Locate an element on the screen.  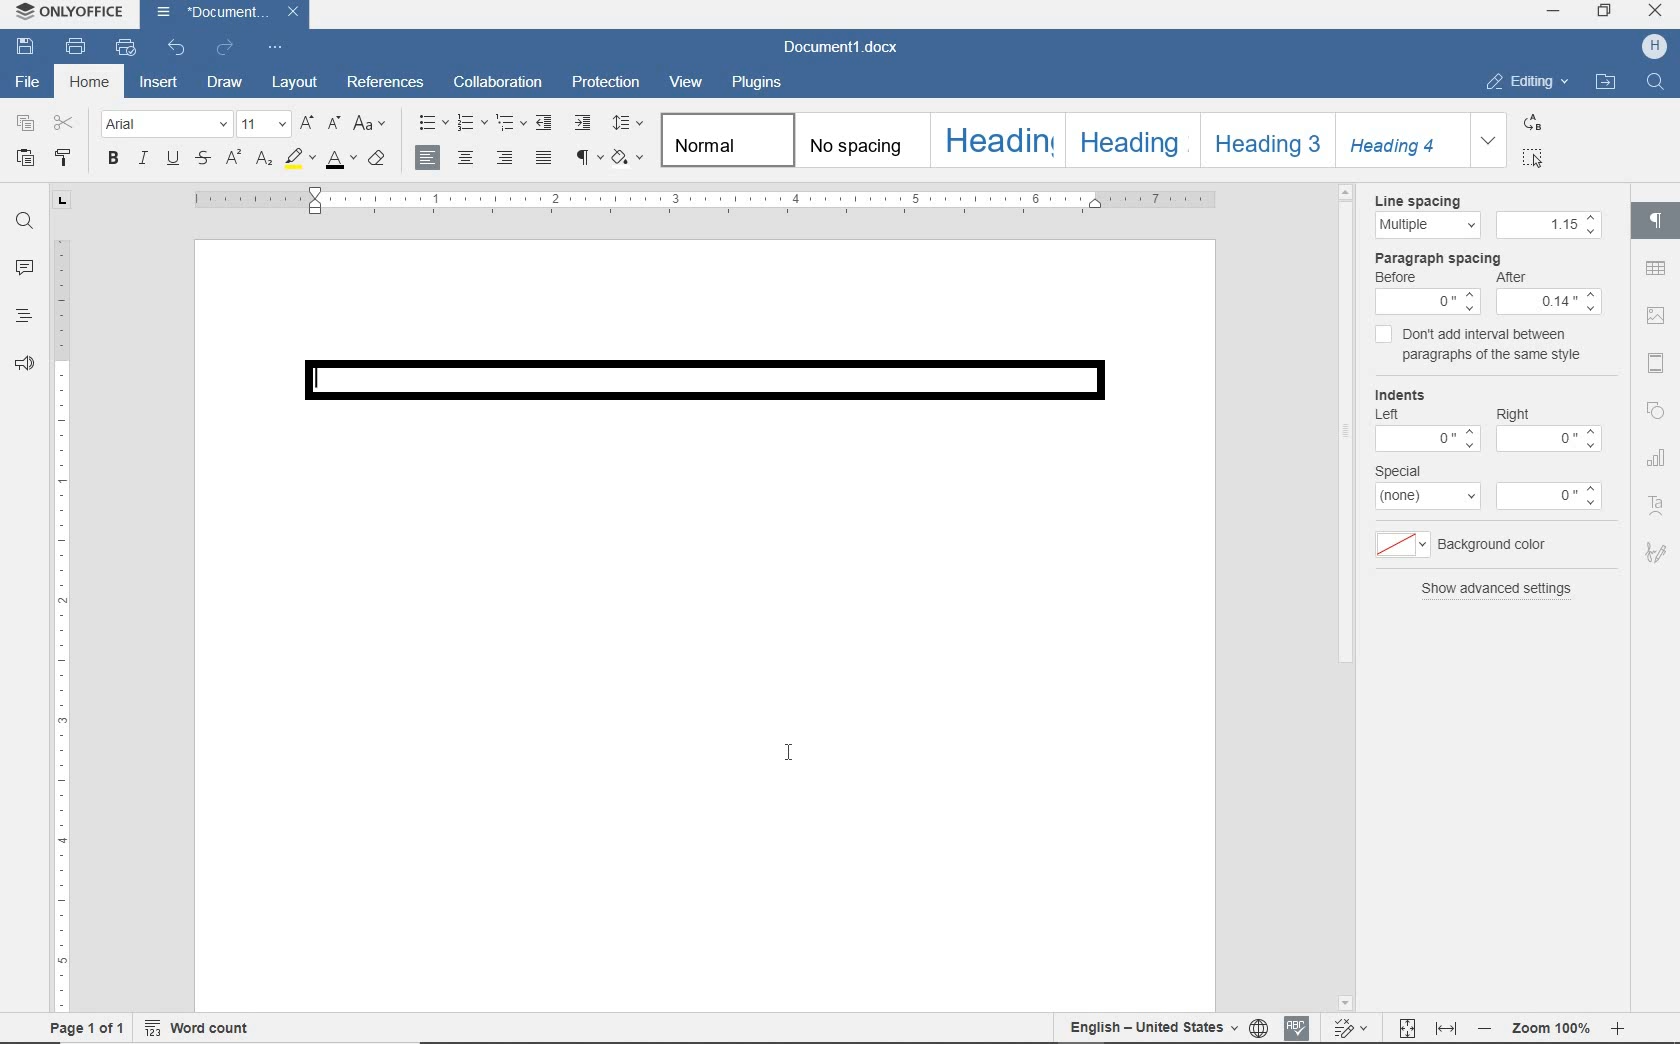
heading1 is located at coordinates (1000, 140).